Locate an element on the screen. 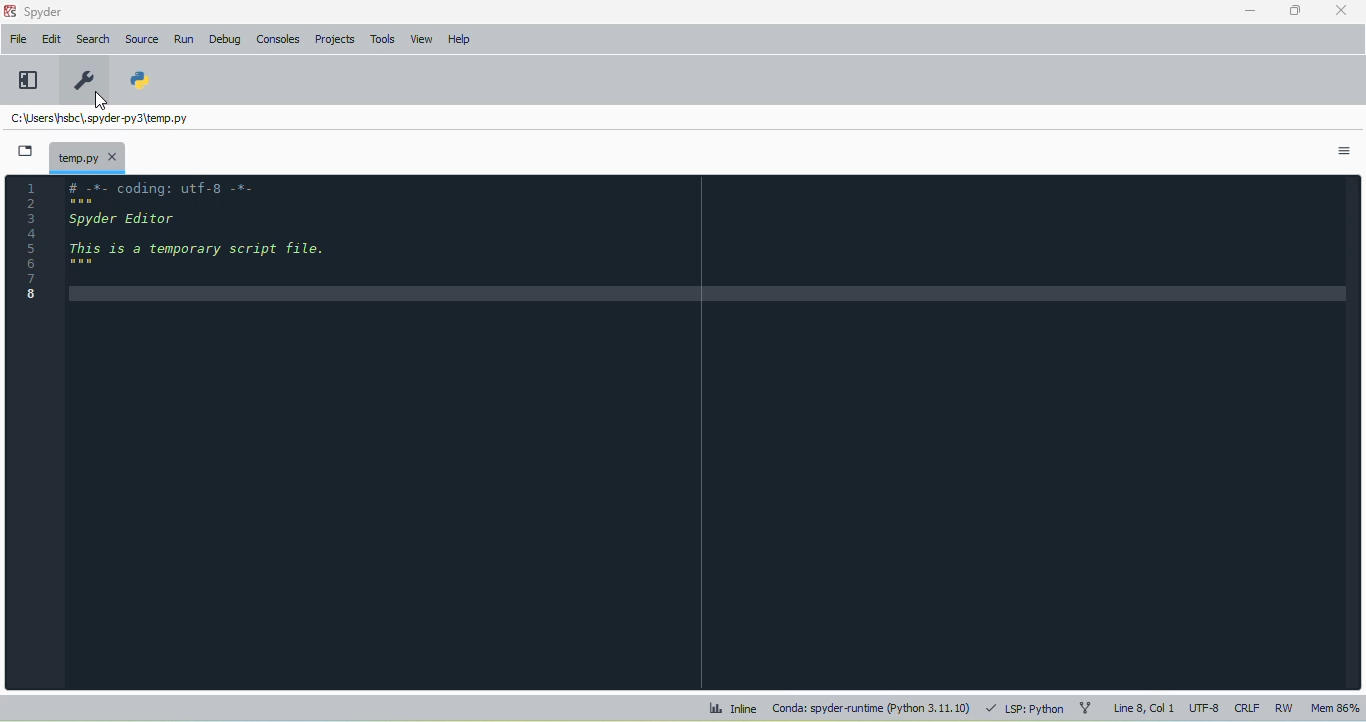  view is located at coordinates (422, 39).